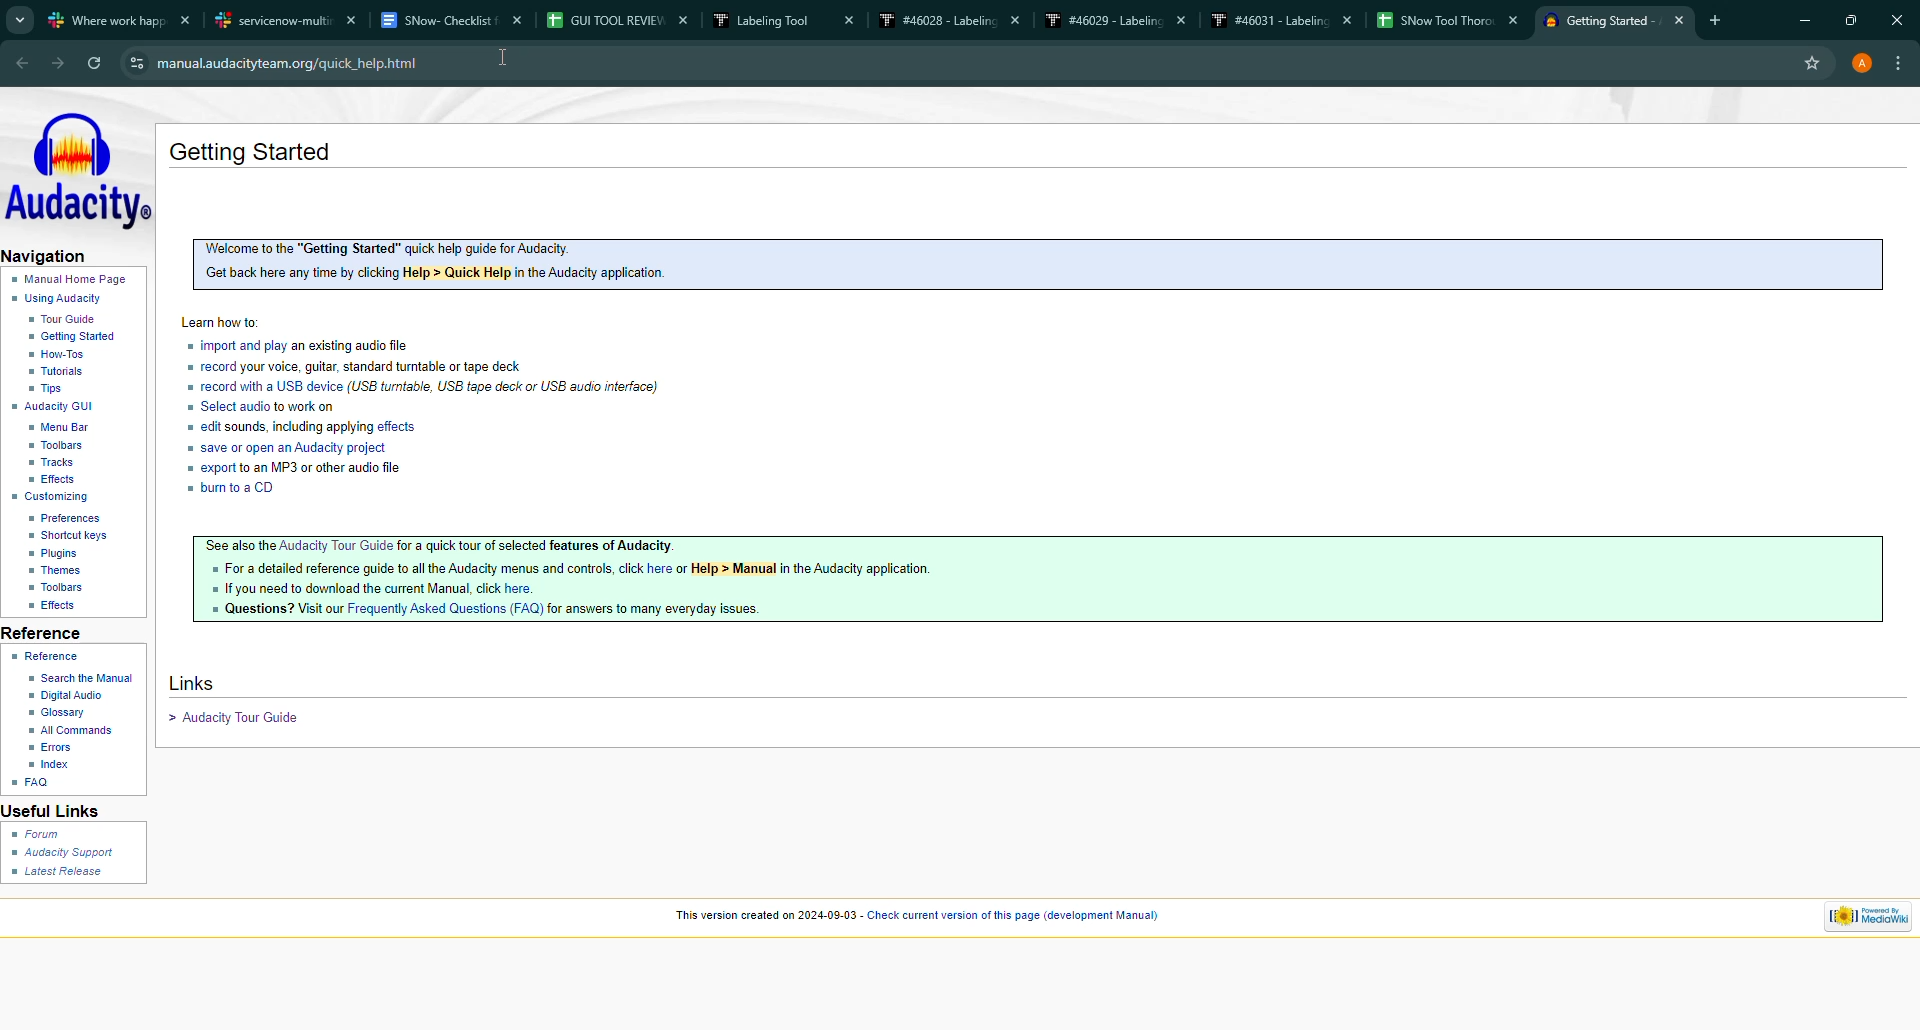 The width and height of the screenshot is (1920, 1030). Describe the element at coordinates (82, 731) in the screenshot. I see `all` at that location.